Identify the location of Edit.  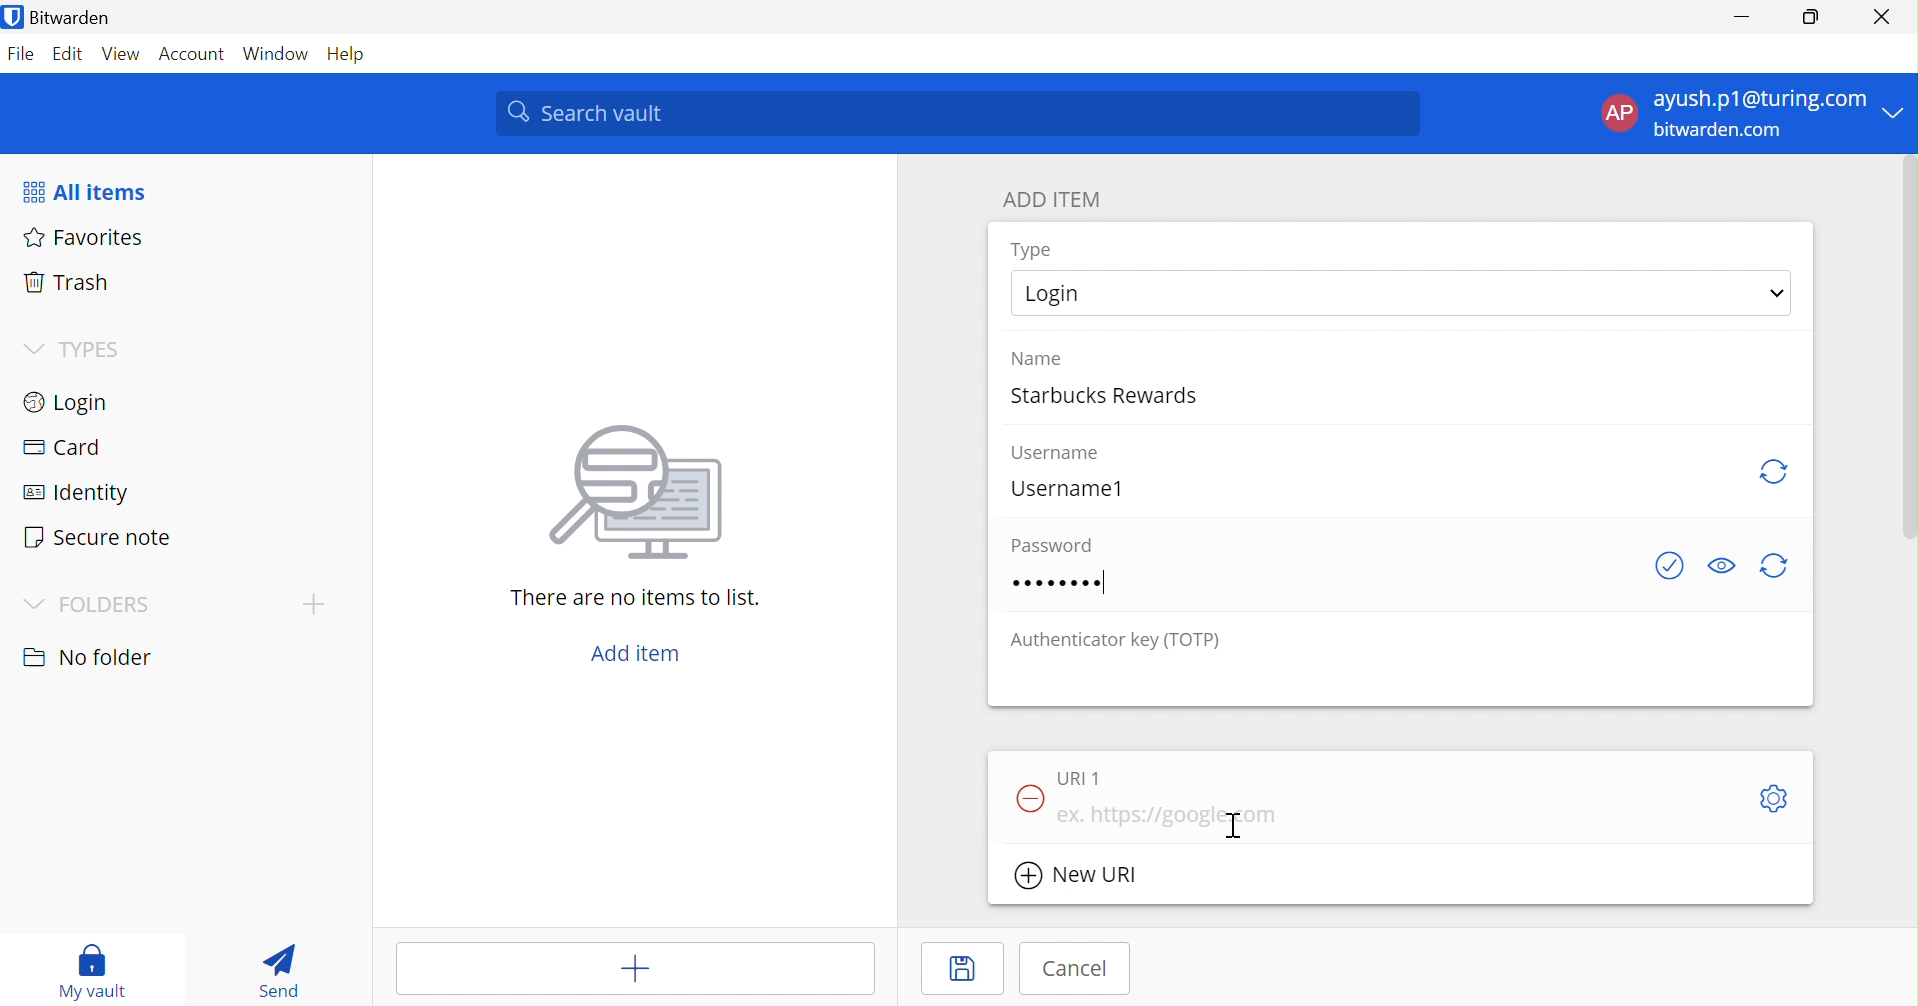
(70, 56).